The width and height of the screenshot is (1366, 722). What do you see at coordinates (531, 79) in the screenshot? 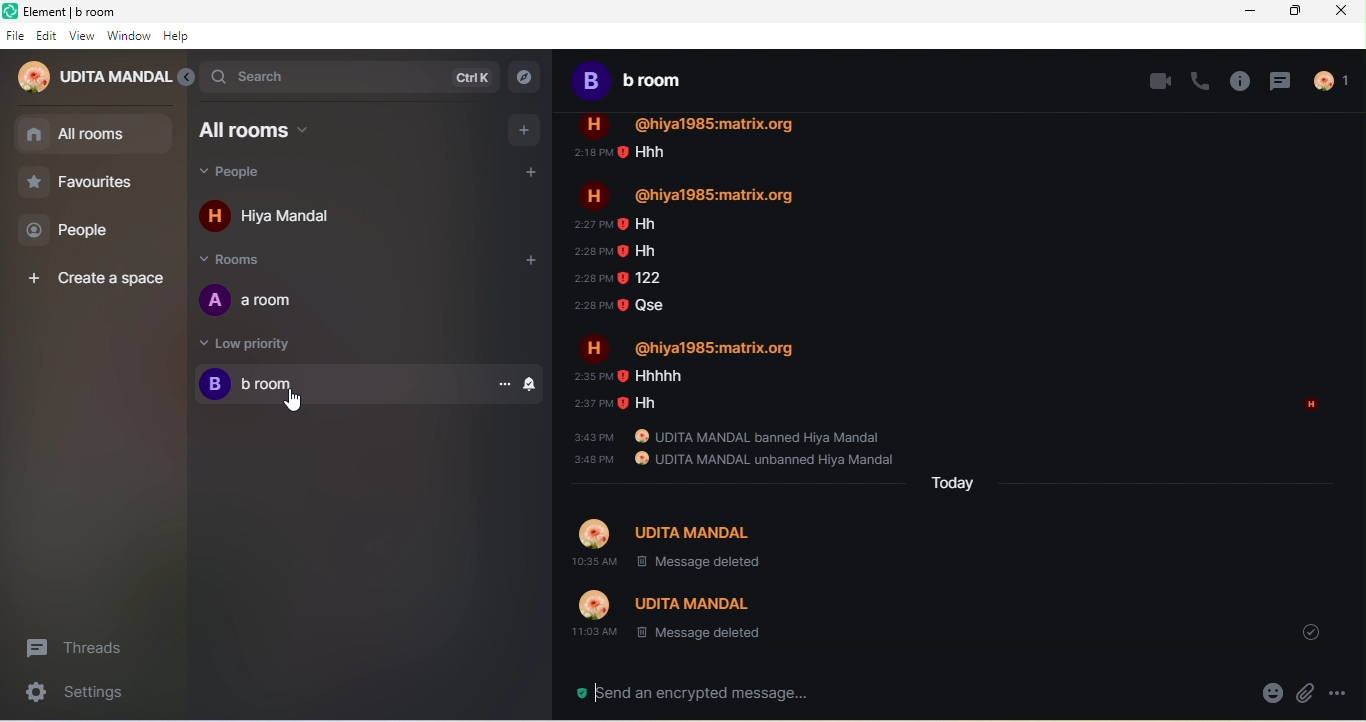
I see `explore` at bounding box center [531, 79].